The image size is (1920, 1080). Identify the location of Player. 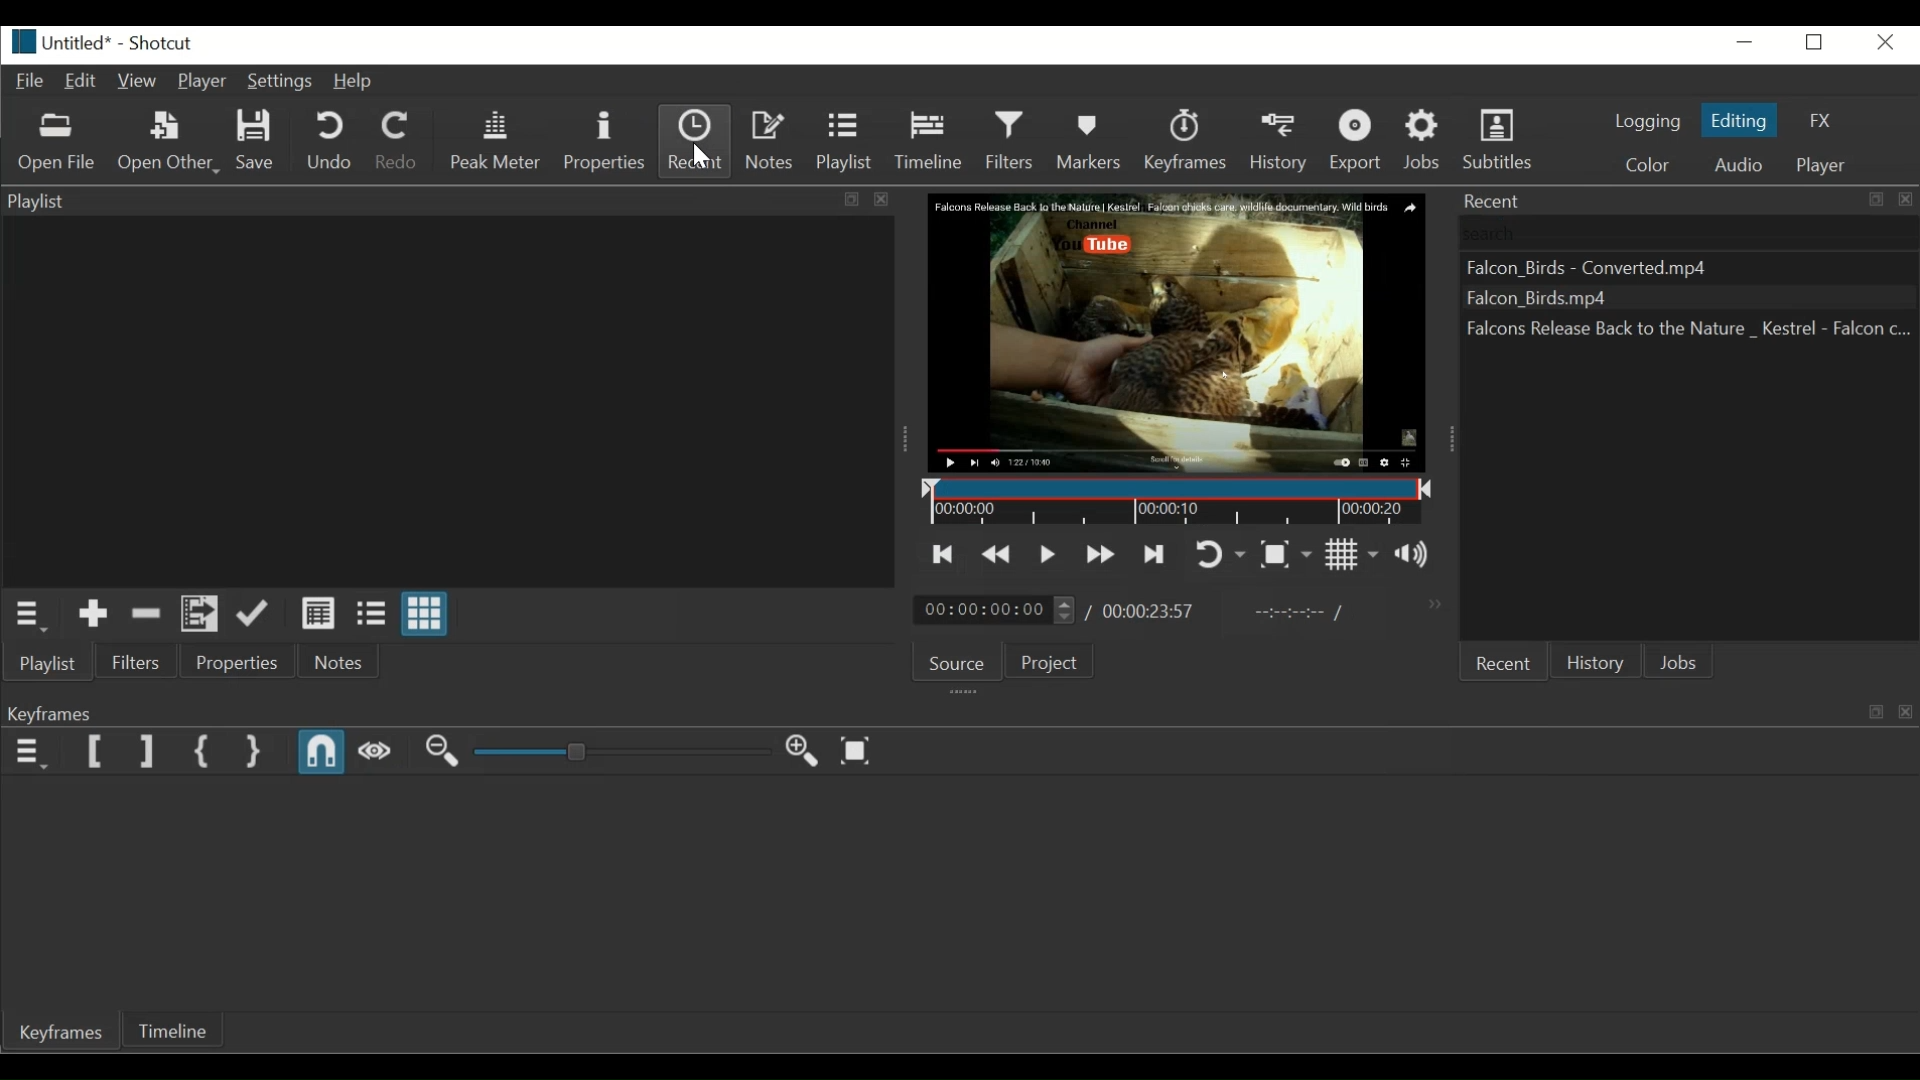
(199, 82).